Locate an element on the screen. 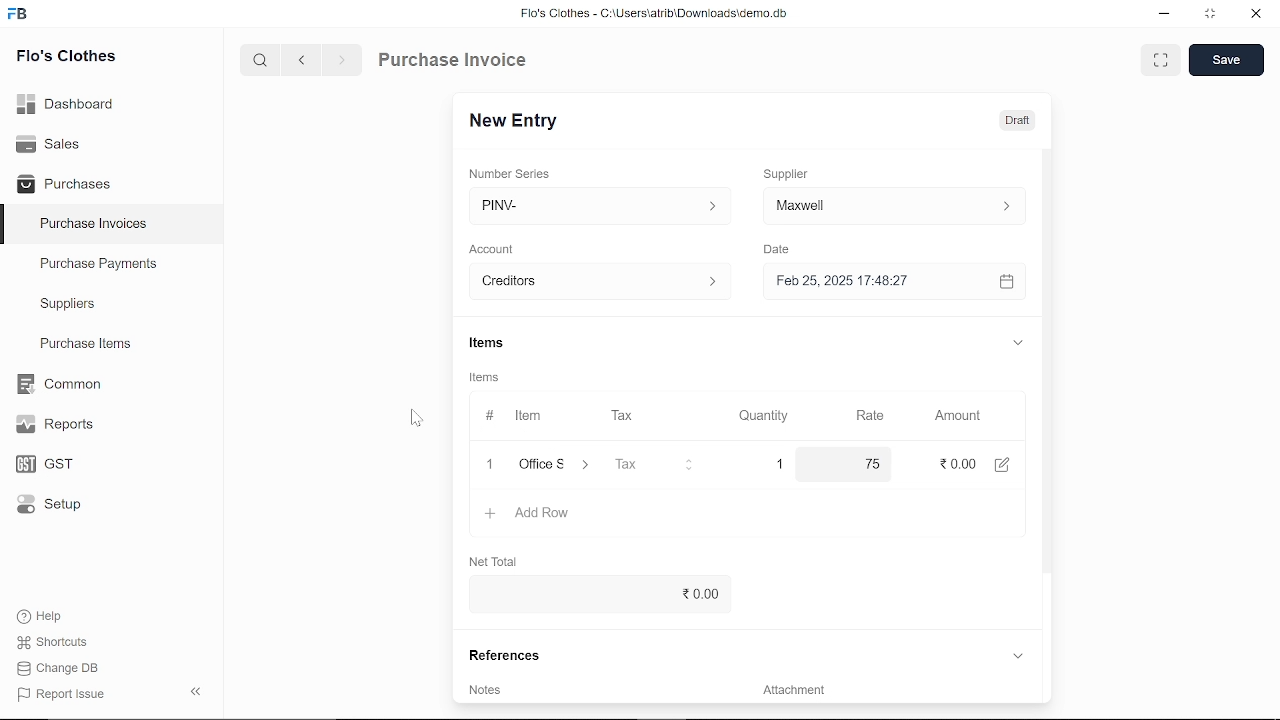  J Report Issue is located at coordinates (58, 694).